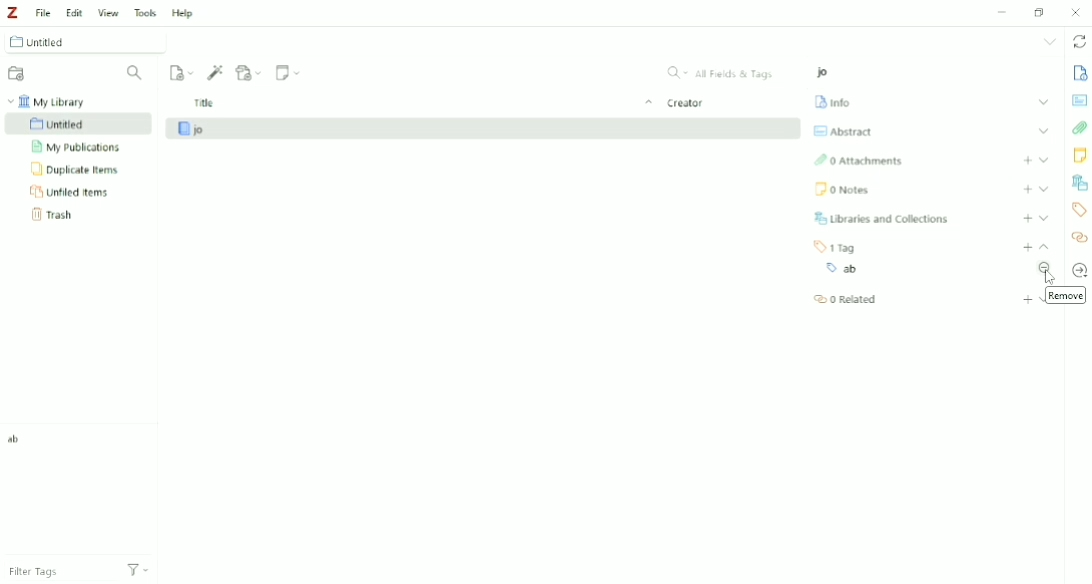 This screenshot has height=584, width=1092. I want to click on Tools, so click(146, 11).